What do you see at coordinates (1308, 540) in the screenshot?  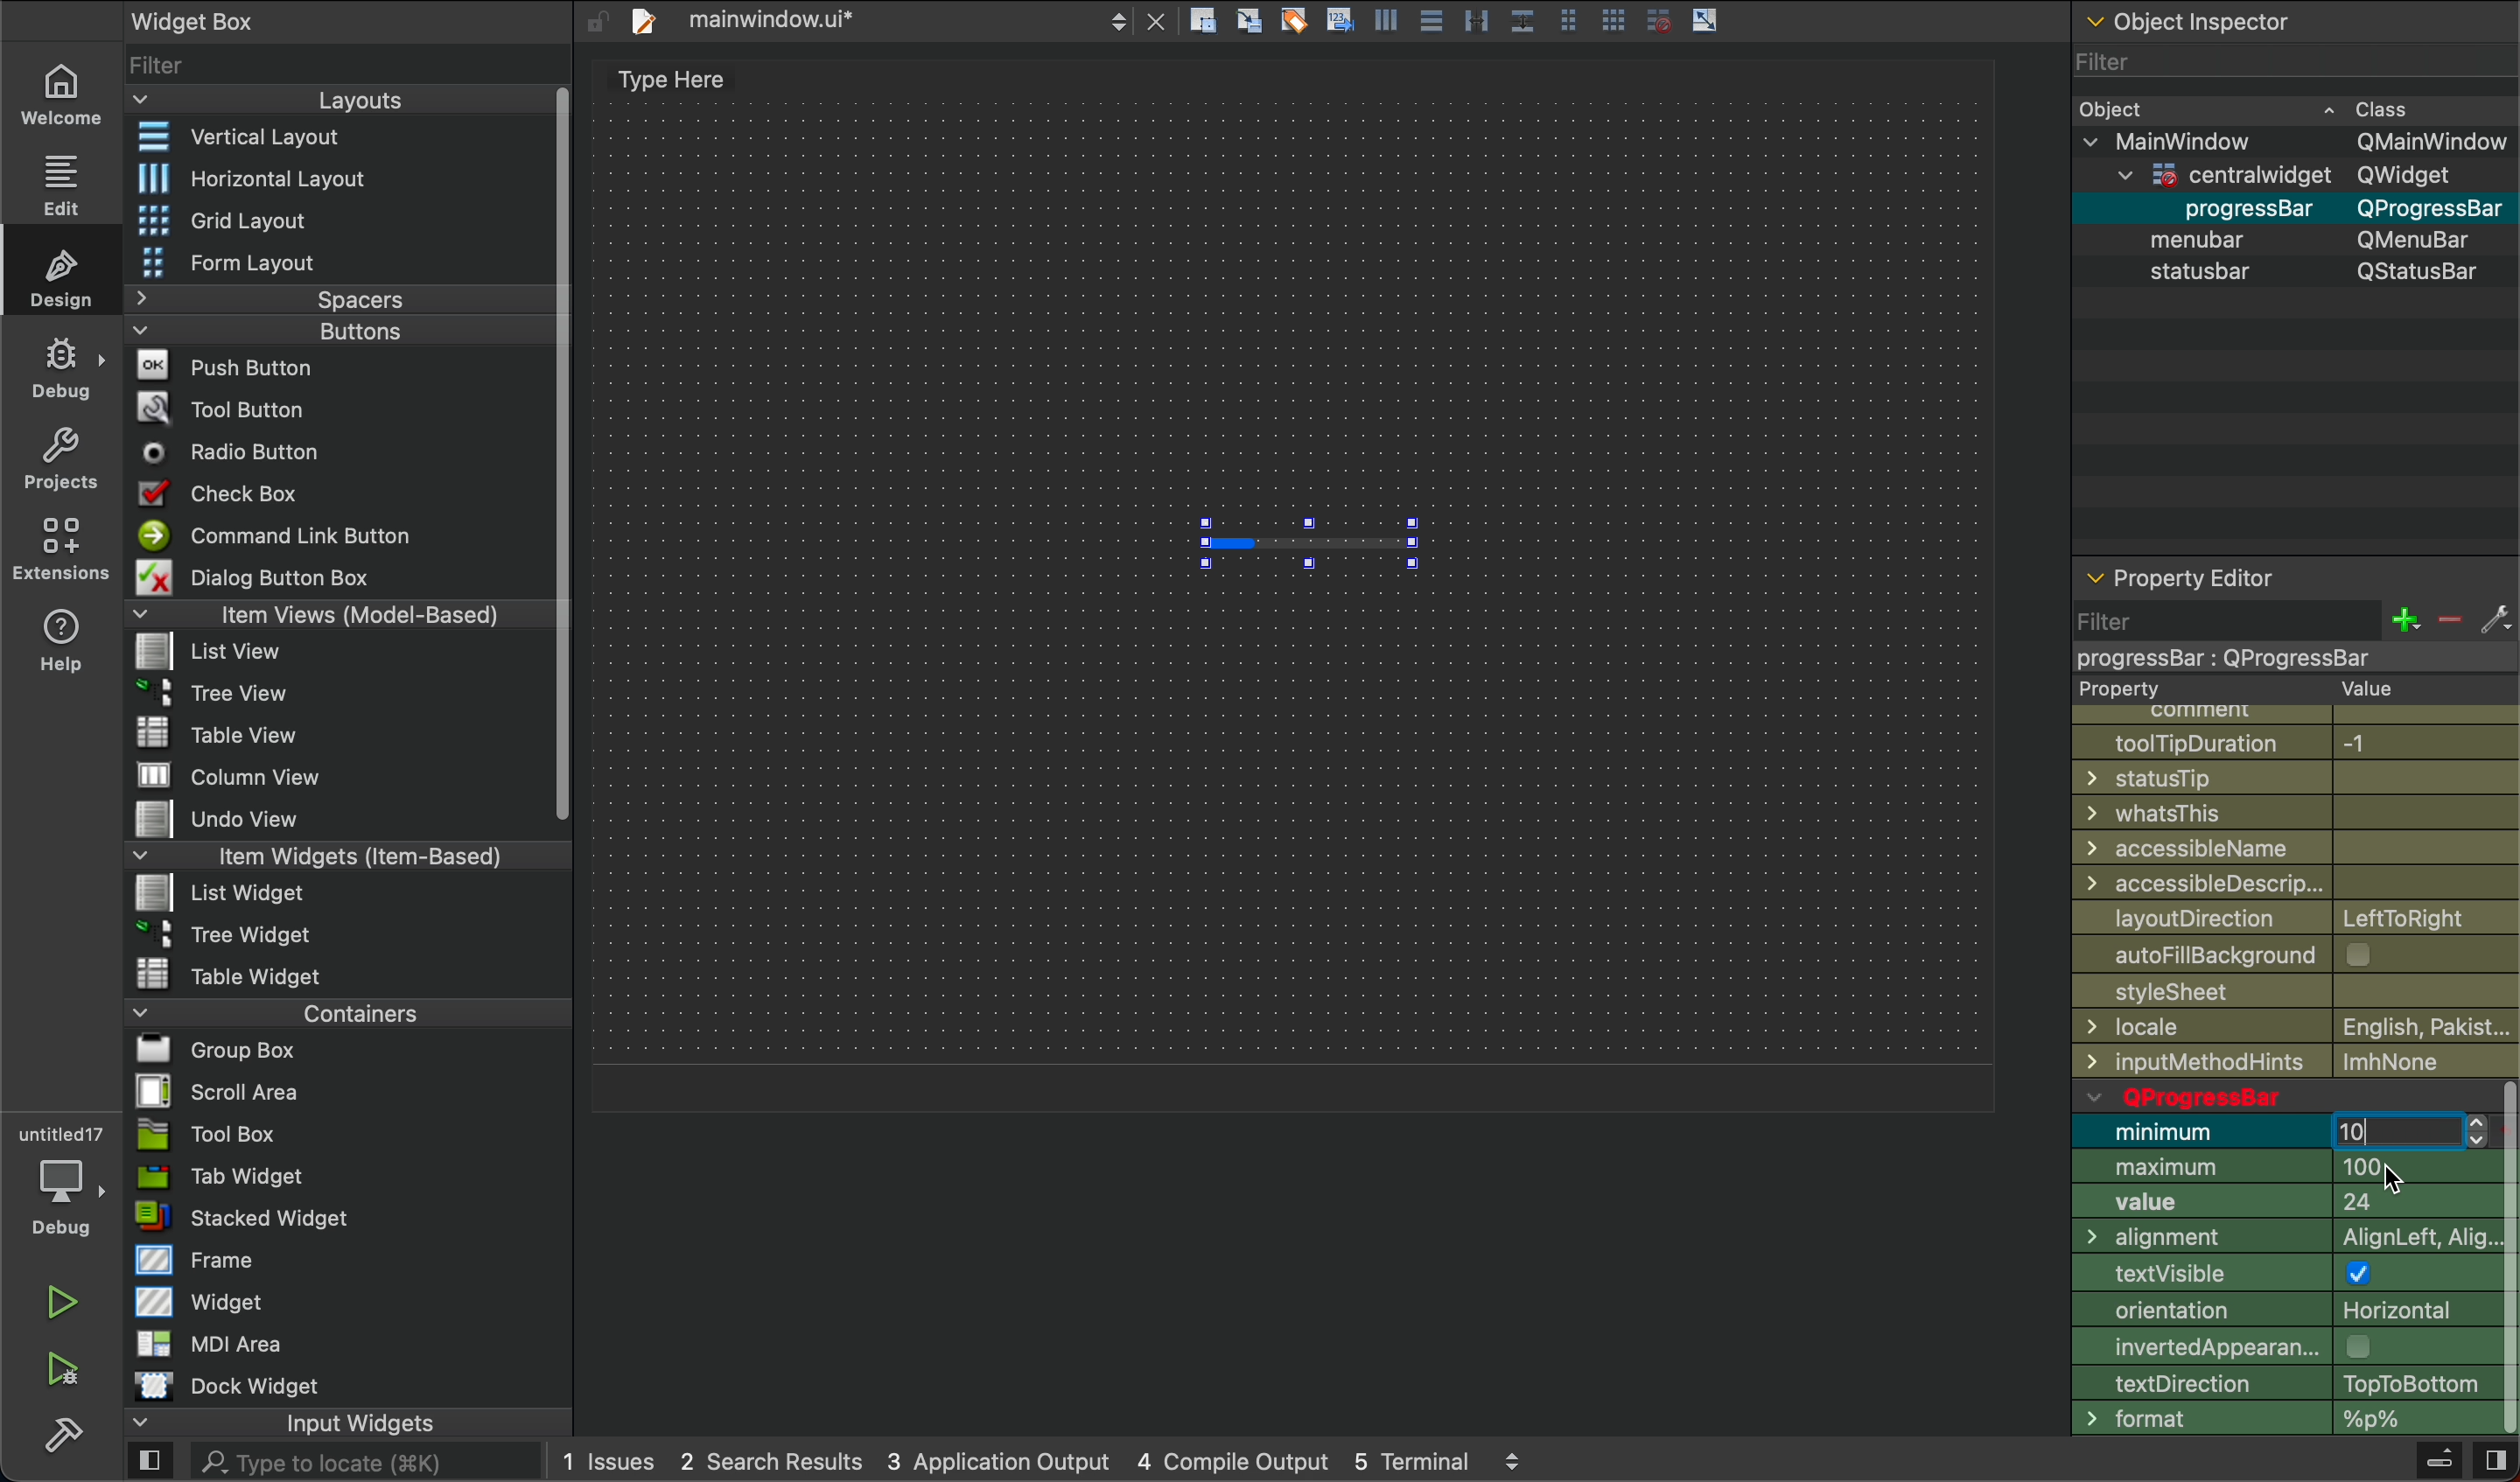 I see `progress bar` at bounding box center [1308, 540].